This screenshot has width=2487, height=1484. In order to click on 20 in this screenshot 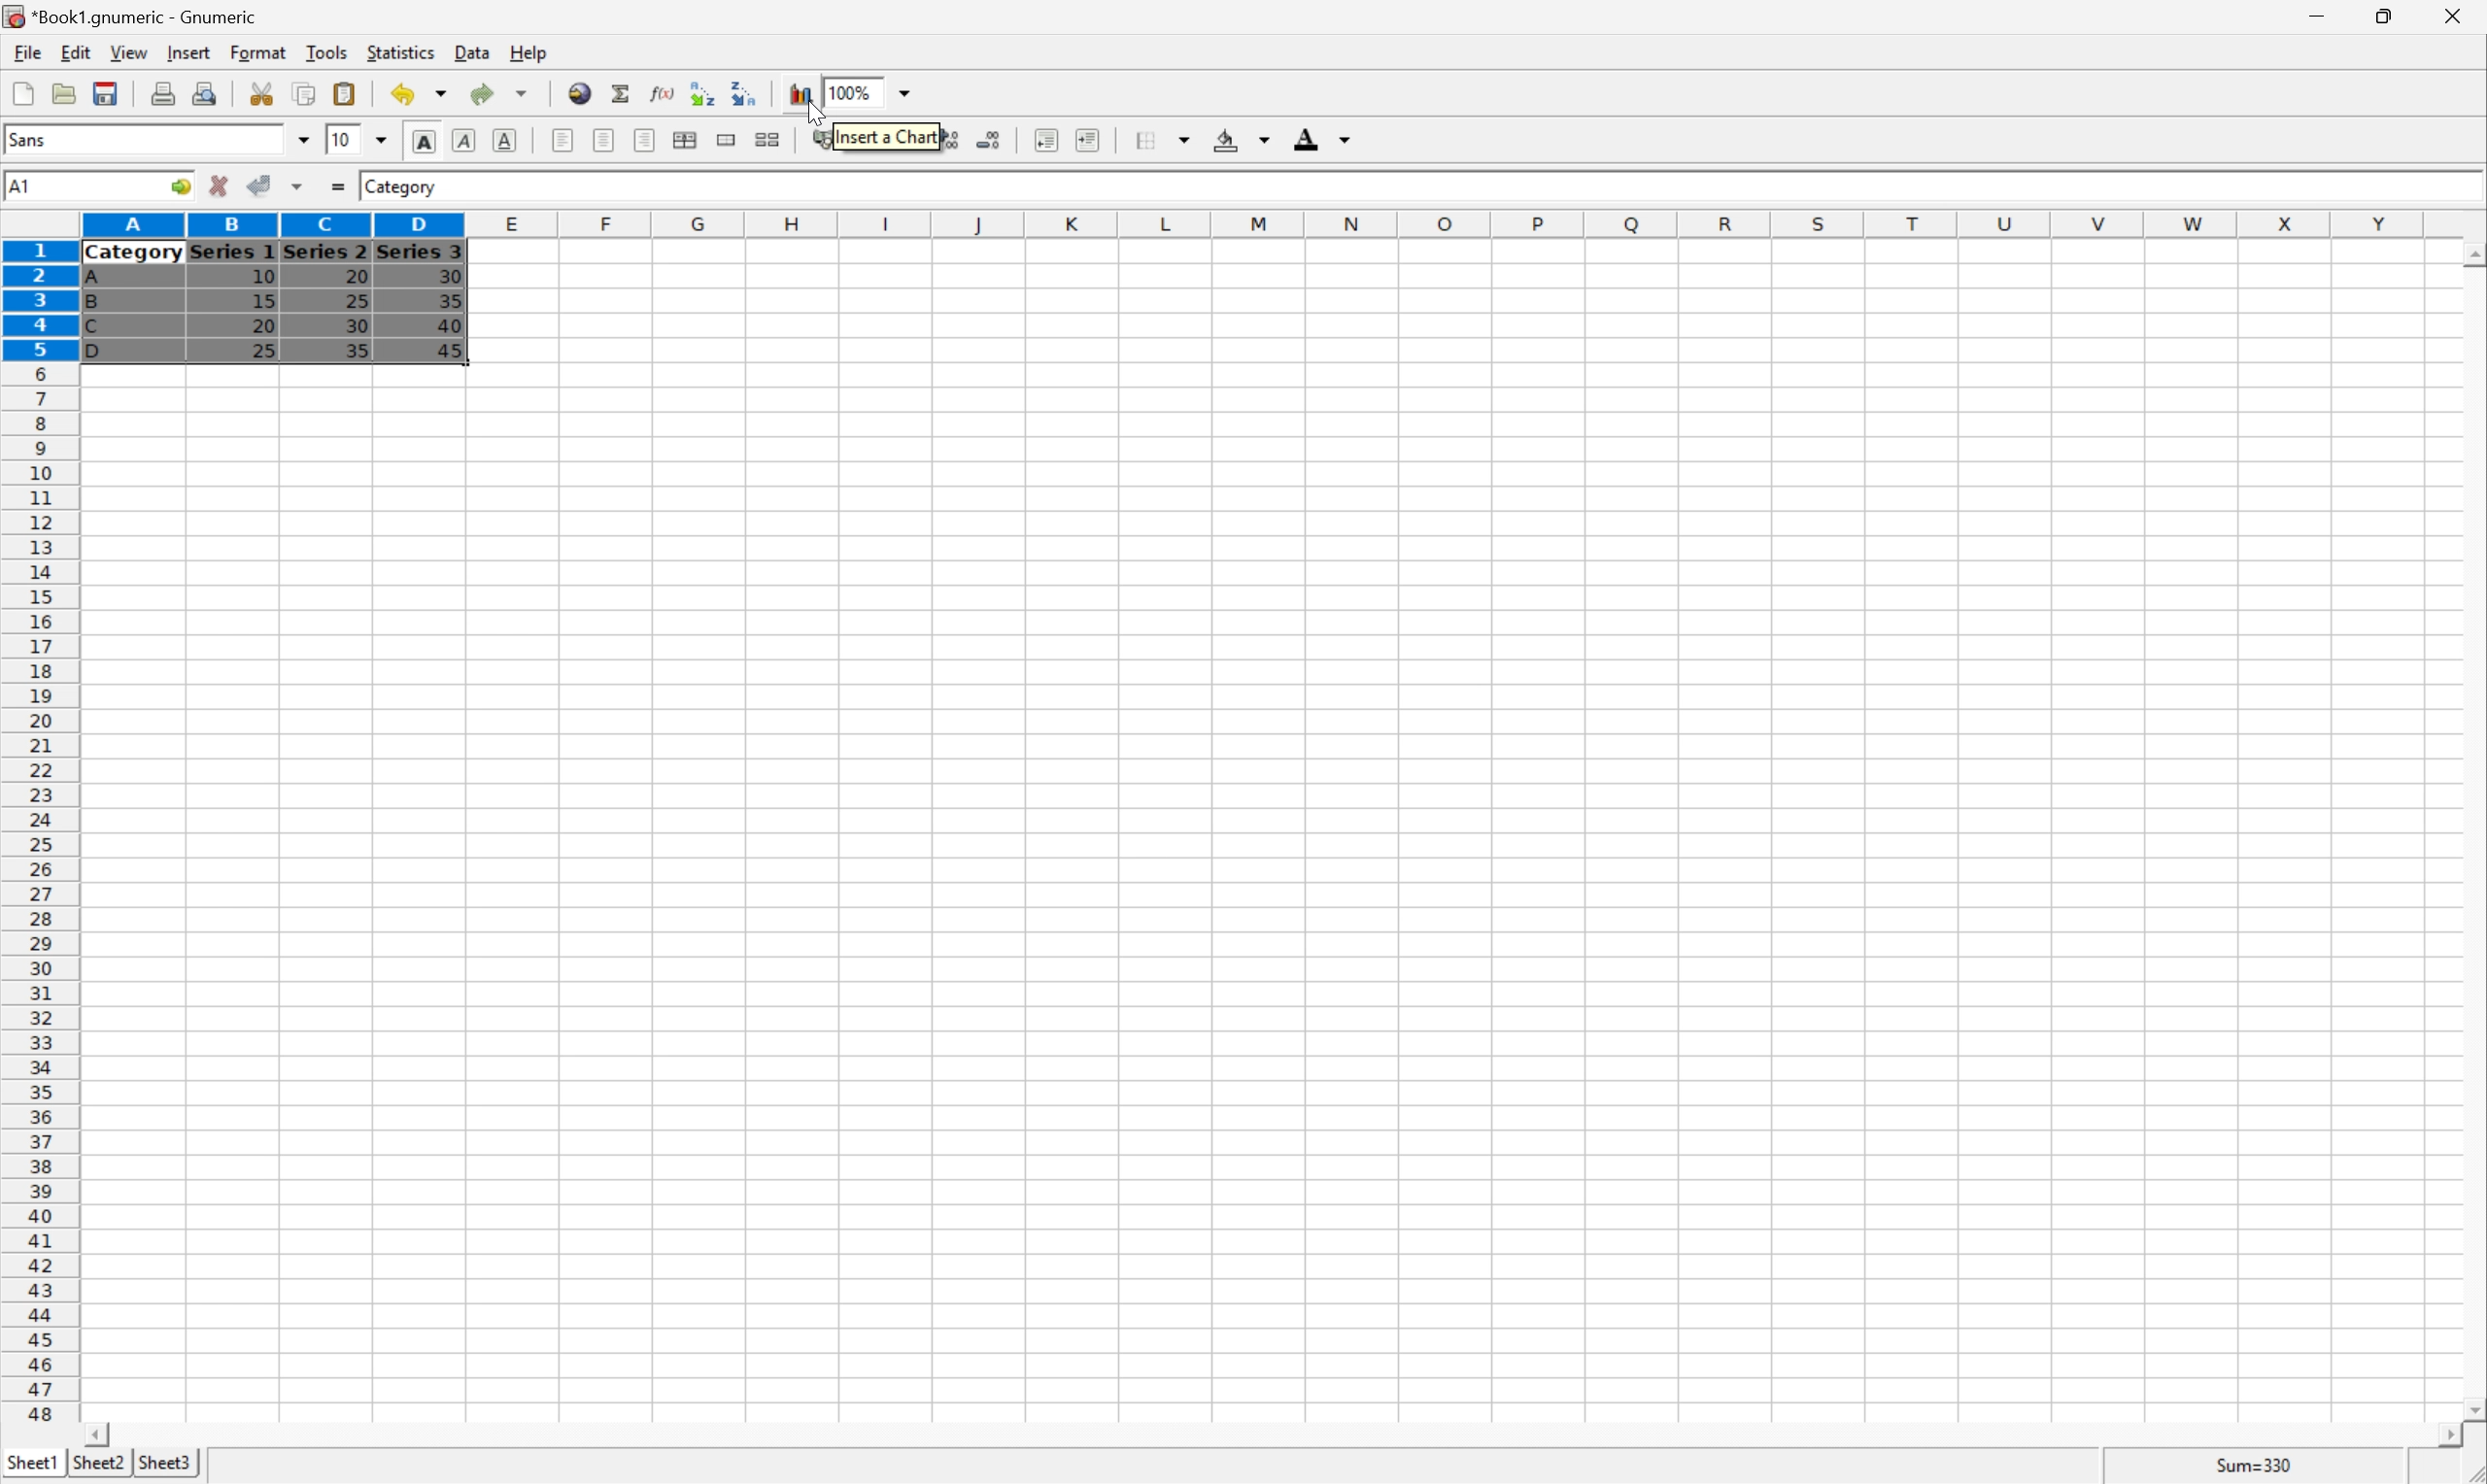, I will do `click(263, 326)`.